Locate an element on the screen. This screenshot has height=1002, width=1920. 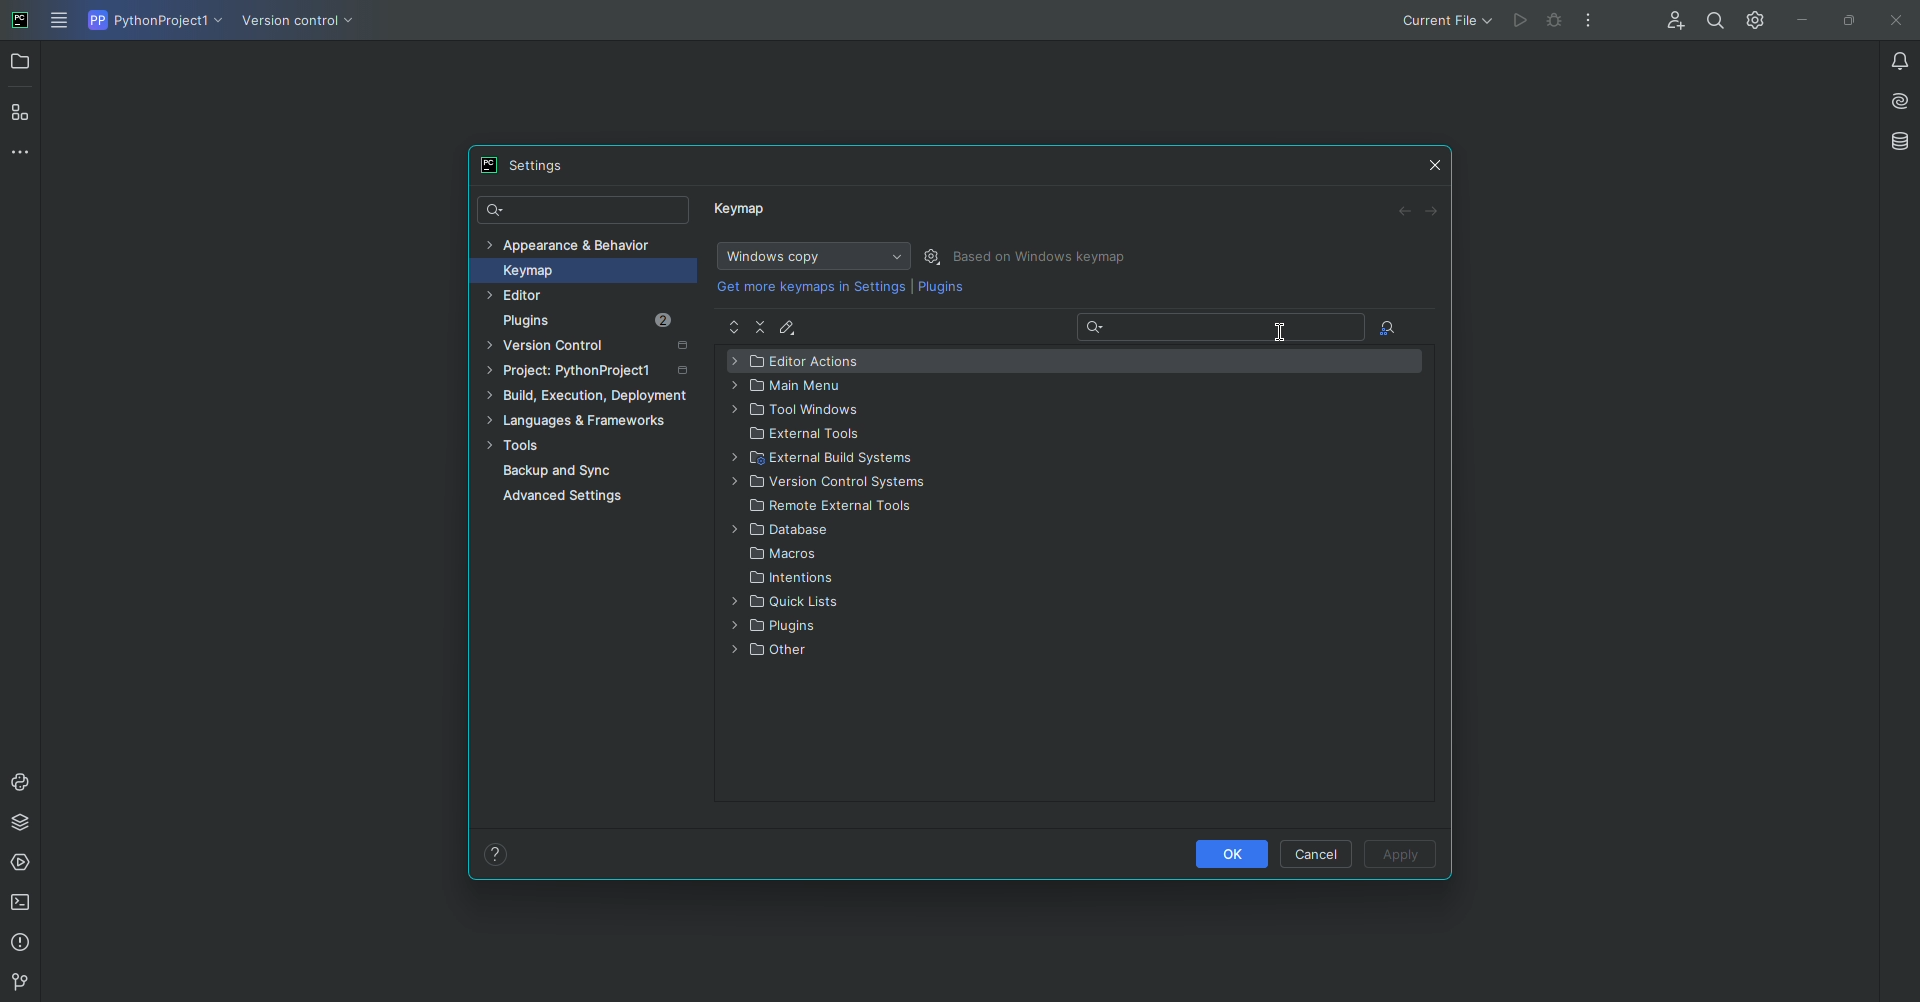
Edit is located at coordinates (791, 327).